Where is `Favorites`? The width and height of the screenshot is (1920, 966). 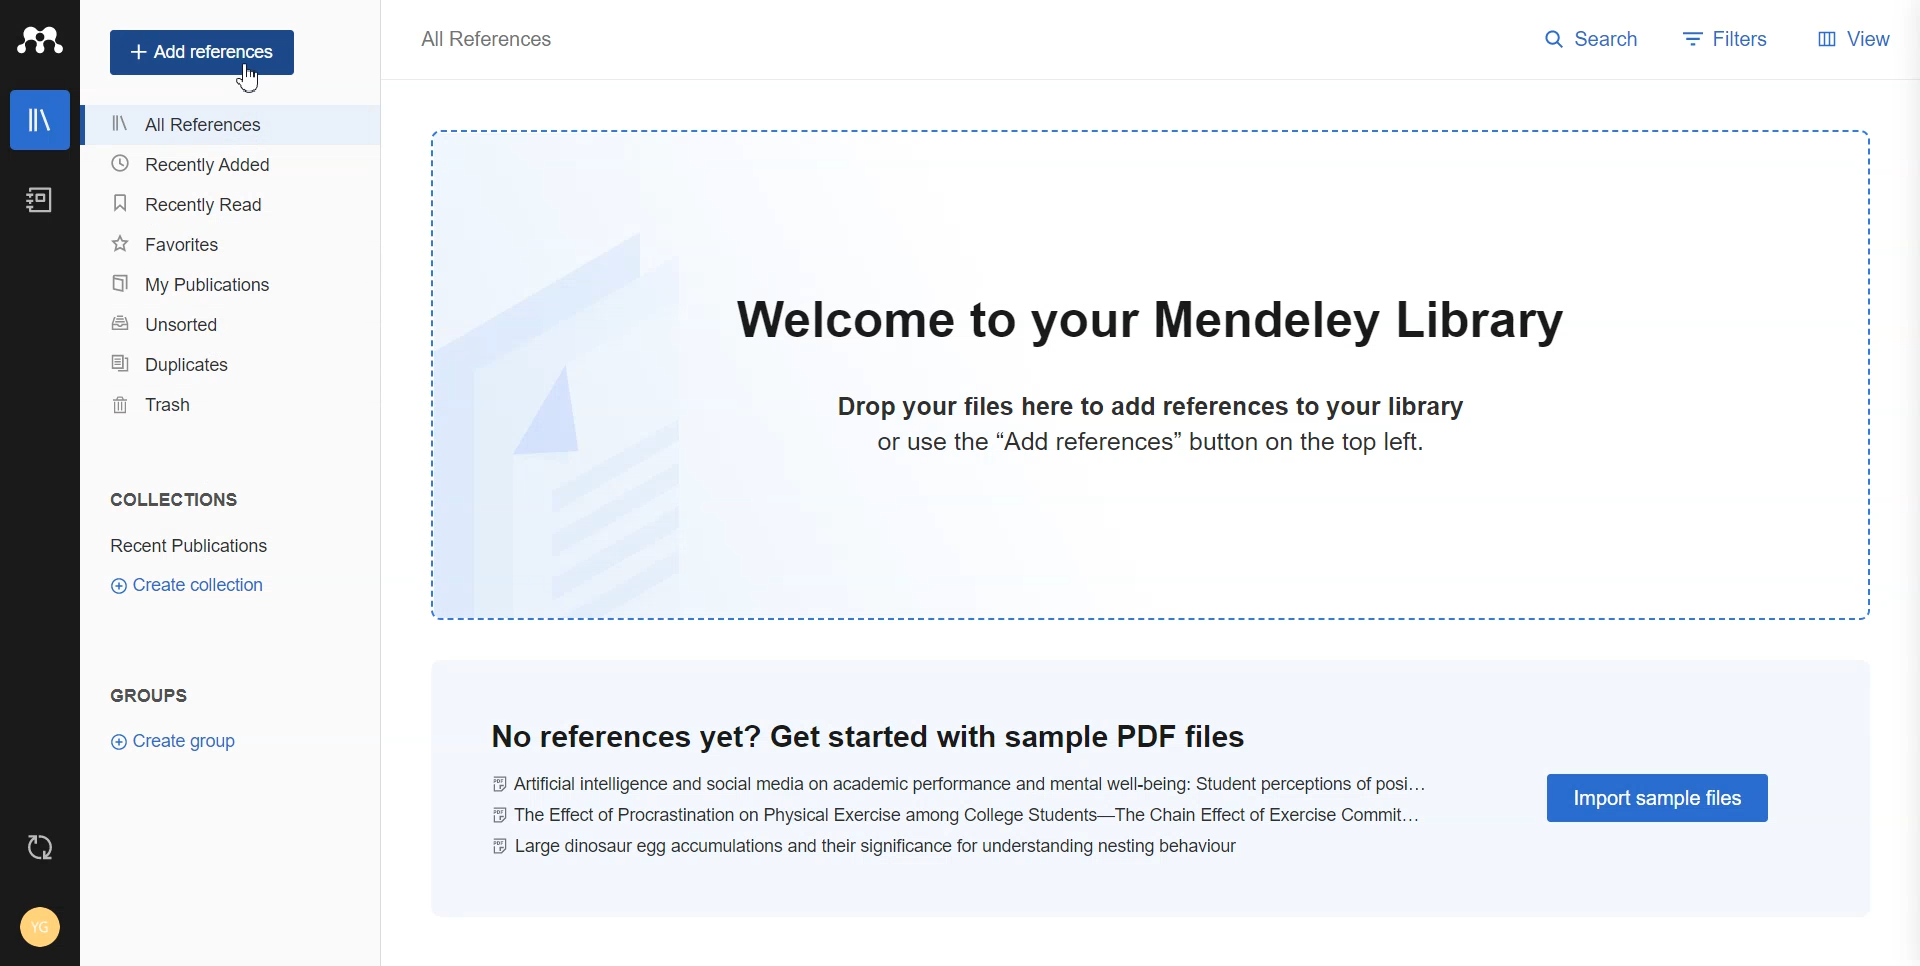
Favorites is located at coordinates (222, 241).